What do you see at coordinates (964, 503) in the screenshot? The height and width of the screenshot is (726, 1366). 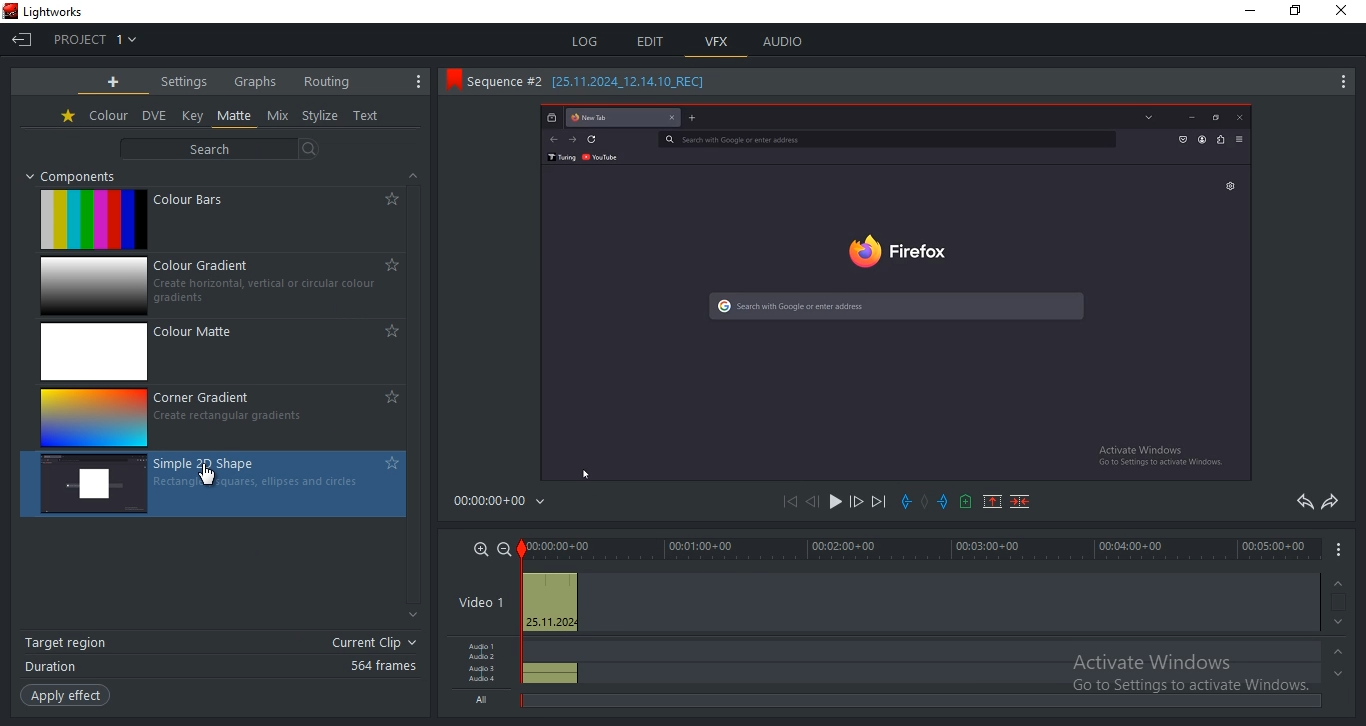 I see `add a cue` at bounding box center [964, 503].